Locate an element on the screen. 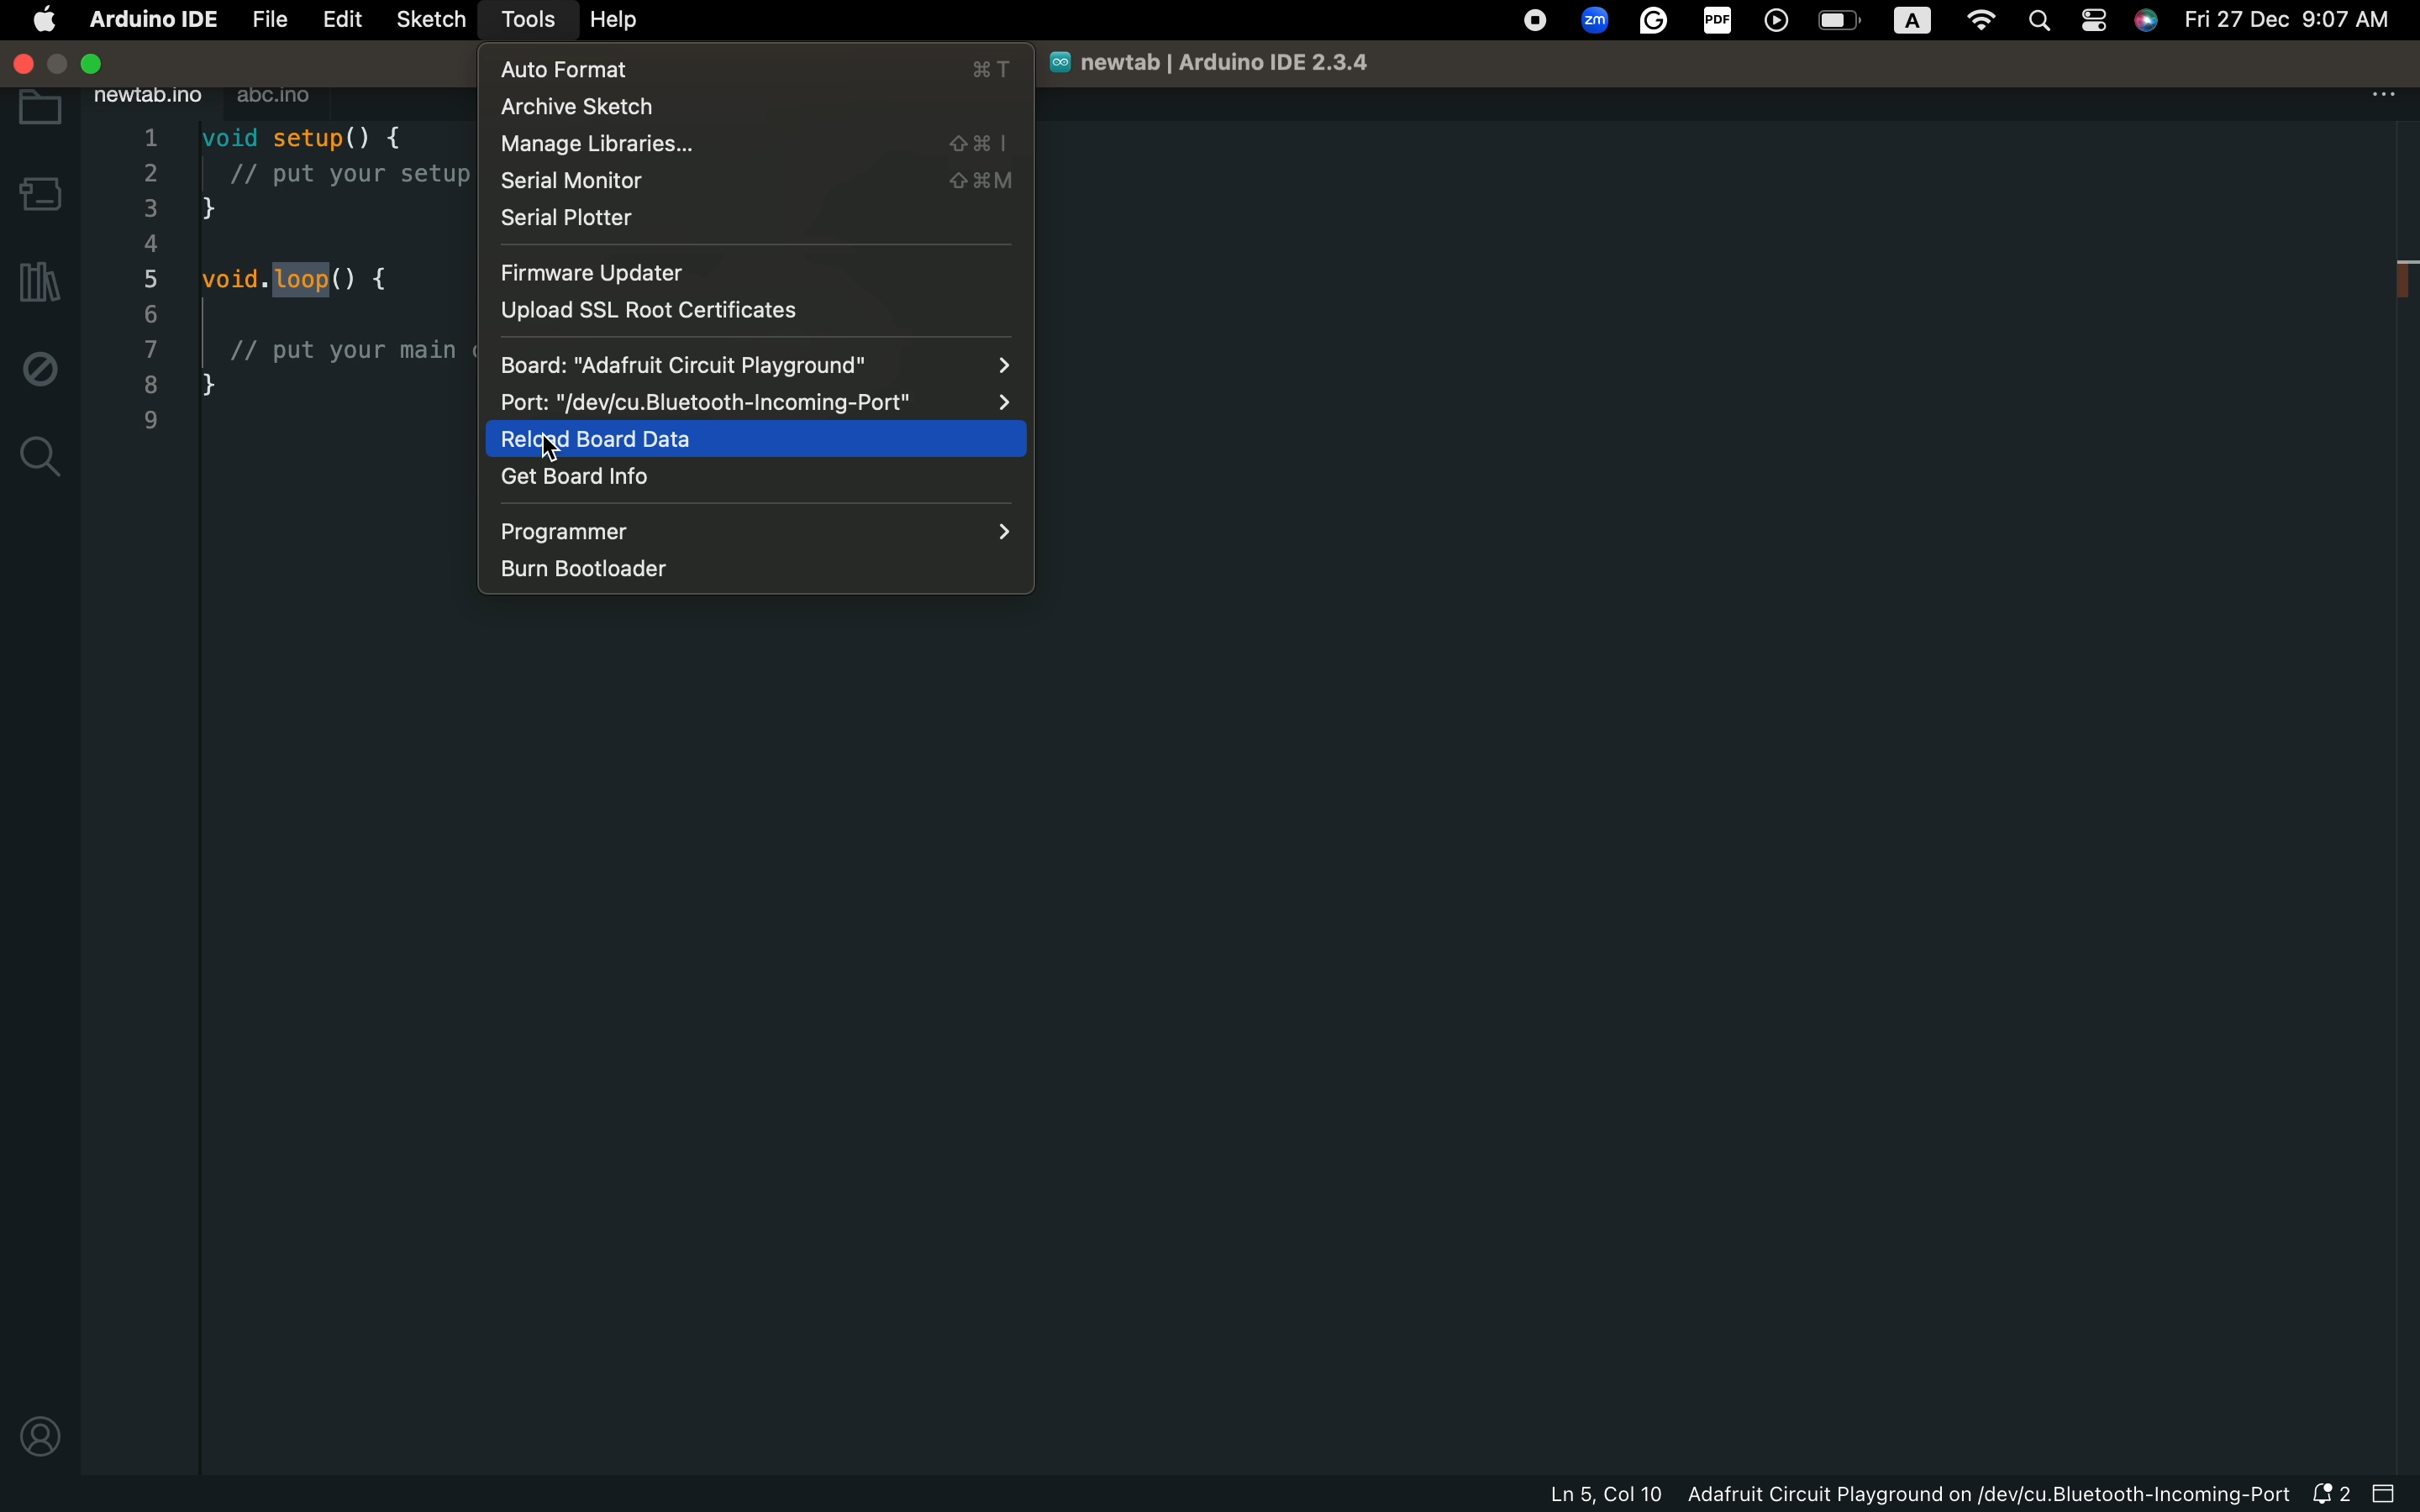 The height and width of the screenshot is (1512, 2420). close is located at coordinates (25, 65).